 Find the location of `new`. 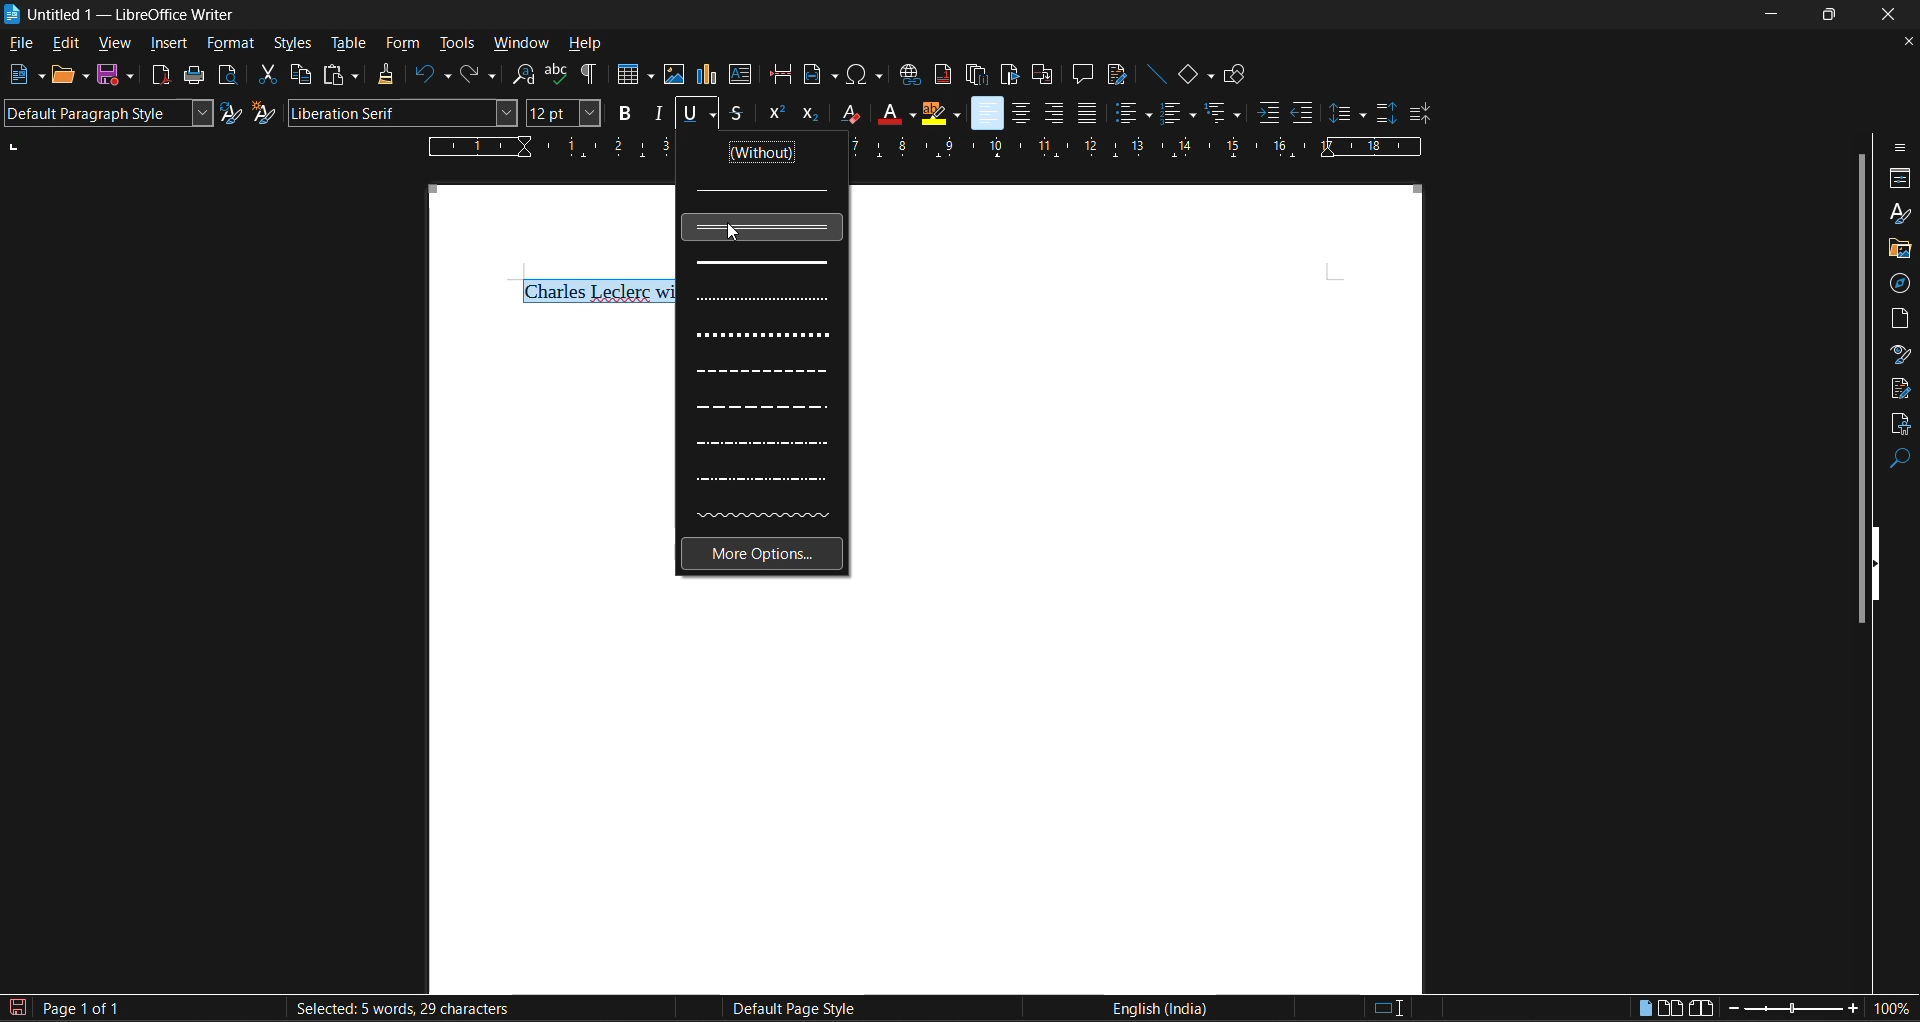

new is located at coordinates (26, 75).